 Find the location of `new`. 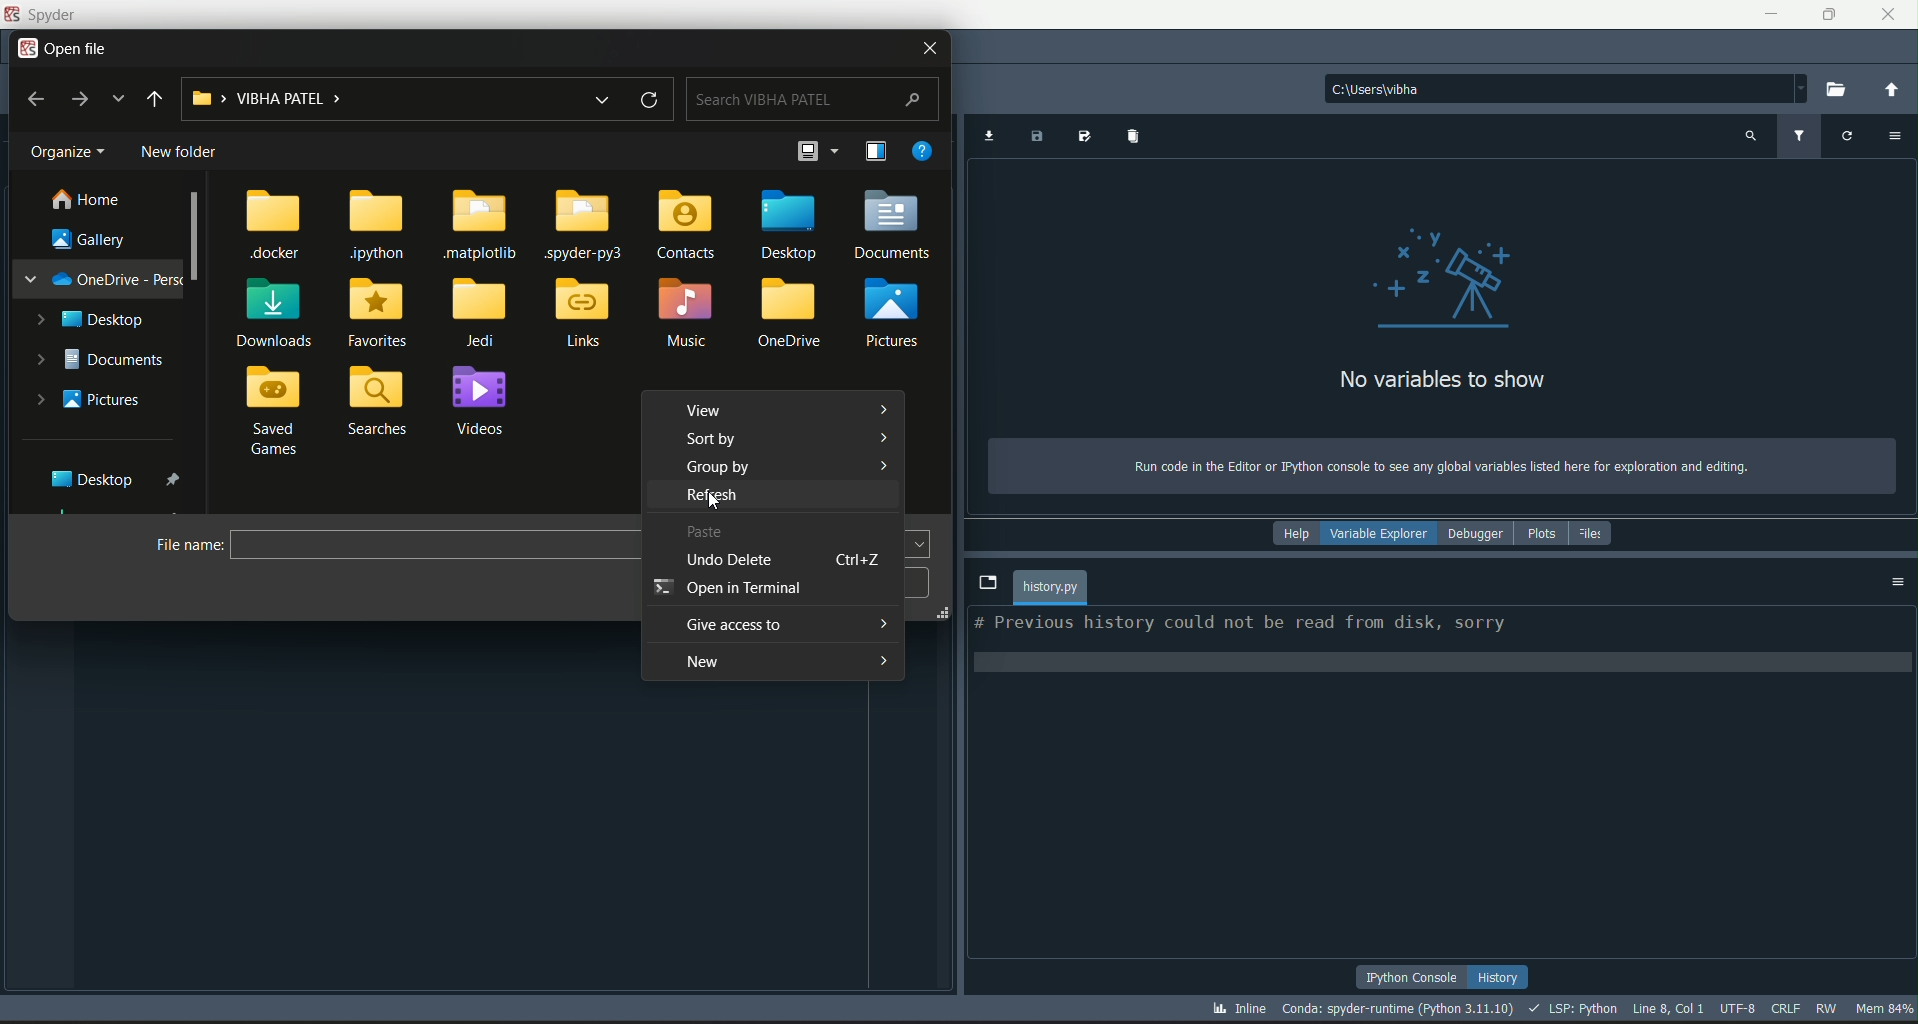

new is located at coordinates (700, 664).